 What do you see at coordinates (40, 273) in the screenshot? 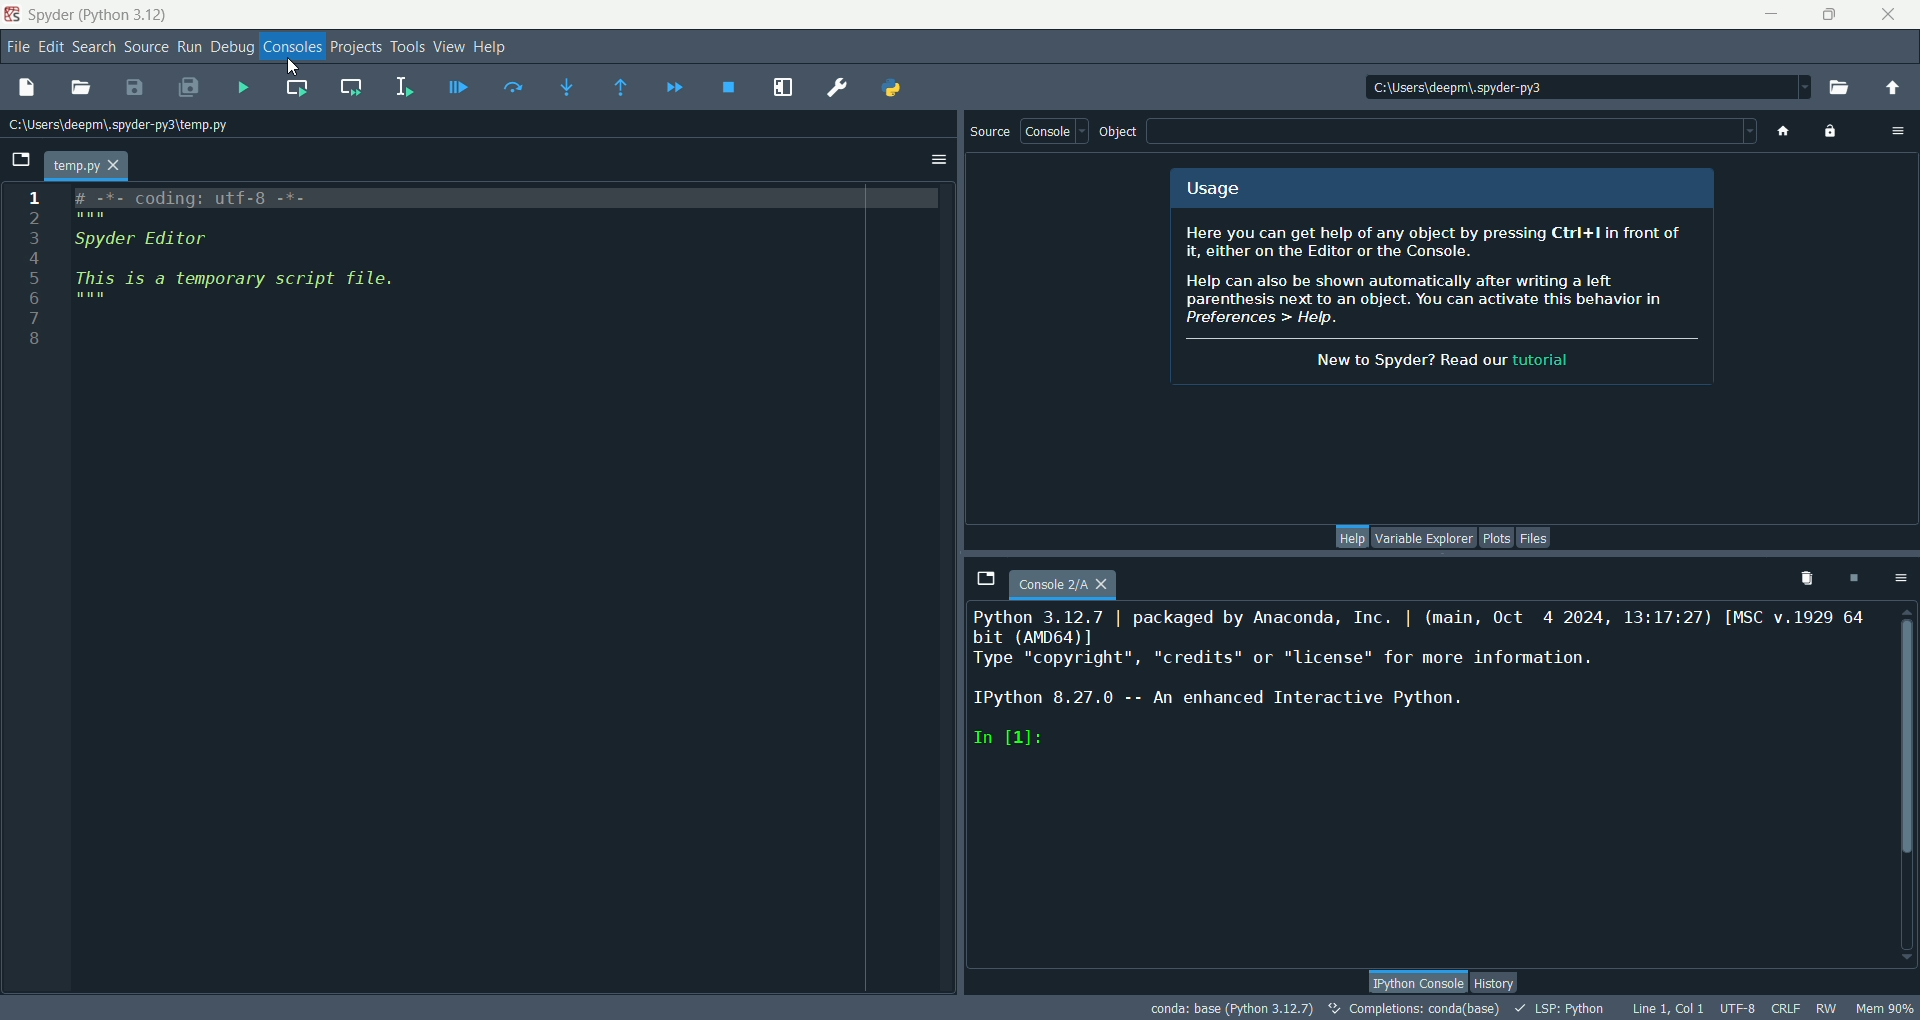
I see `line numbers` at bounding box center [40, 273].